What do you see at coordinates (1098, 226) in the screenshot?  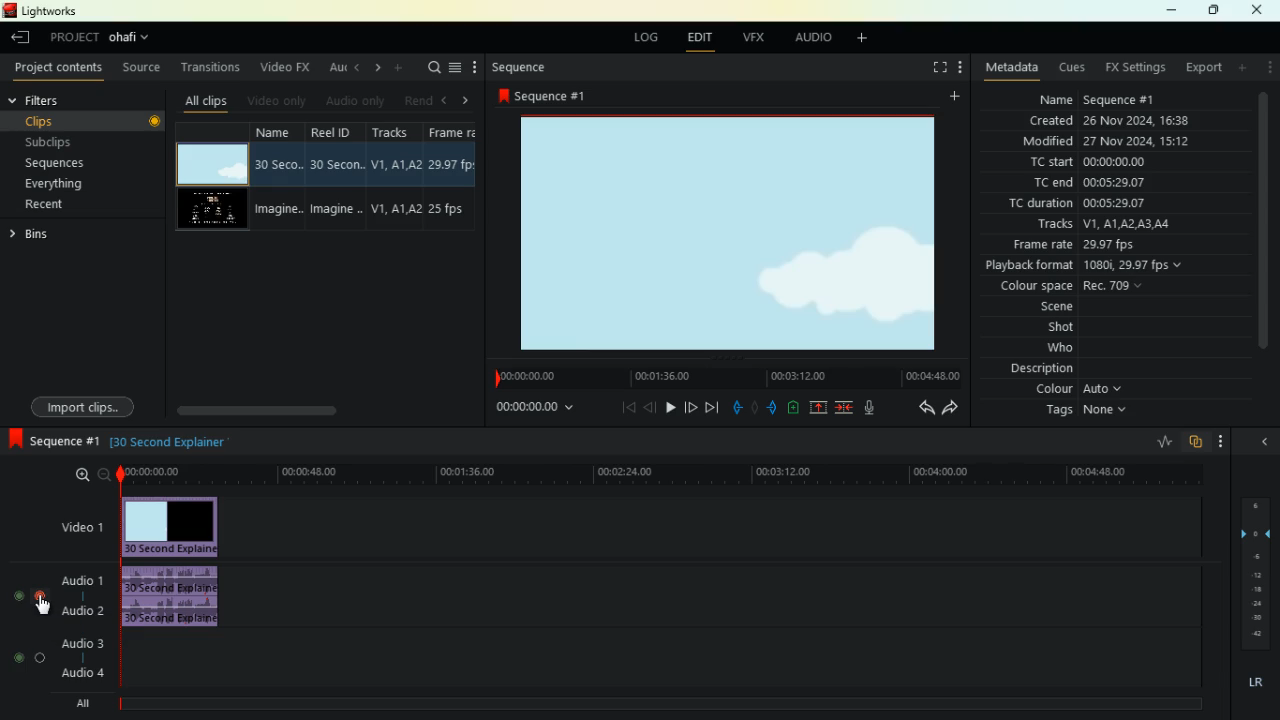 I see `tracks` at bounding box center [1098, 226].